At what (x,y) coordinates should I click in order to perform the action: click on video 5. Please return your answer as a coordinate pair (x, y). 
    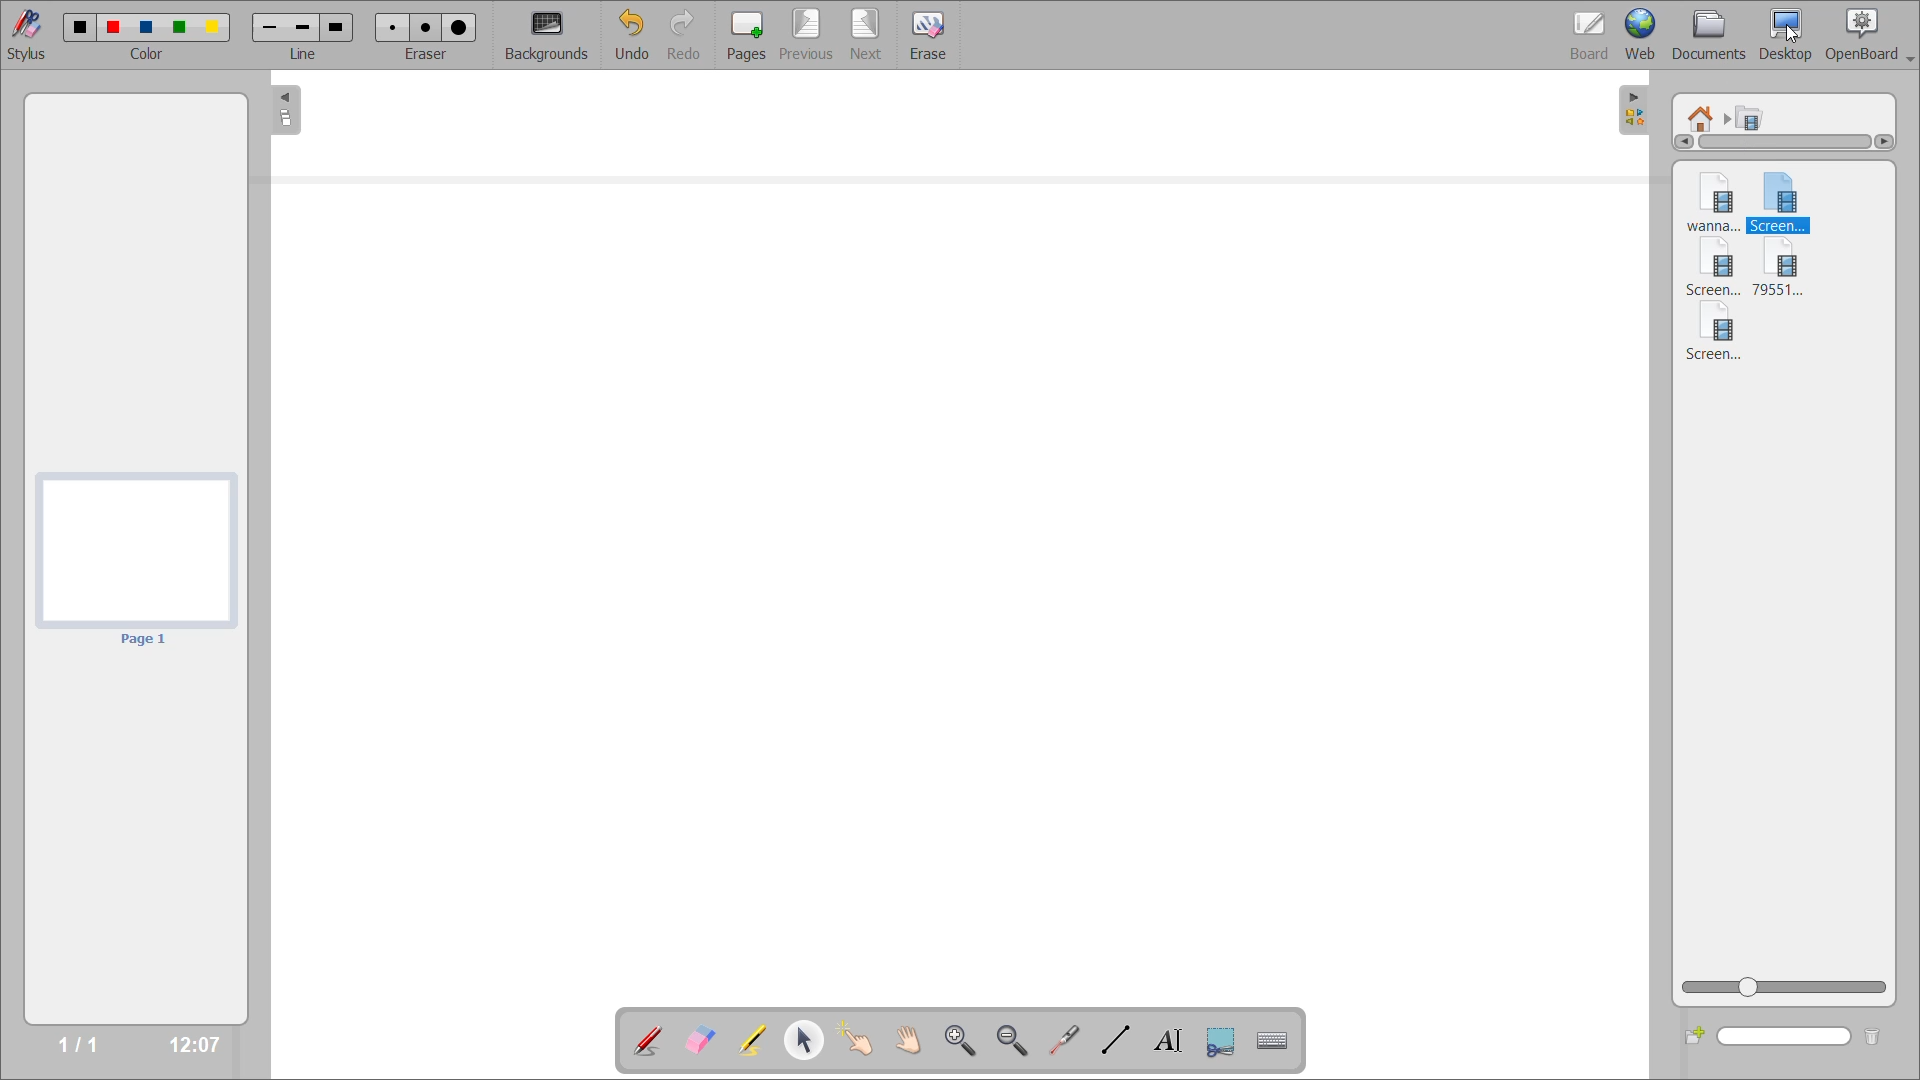
    Looking at the image, I should click on (1713, 336).